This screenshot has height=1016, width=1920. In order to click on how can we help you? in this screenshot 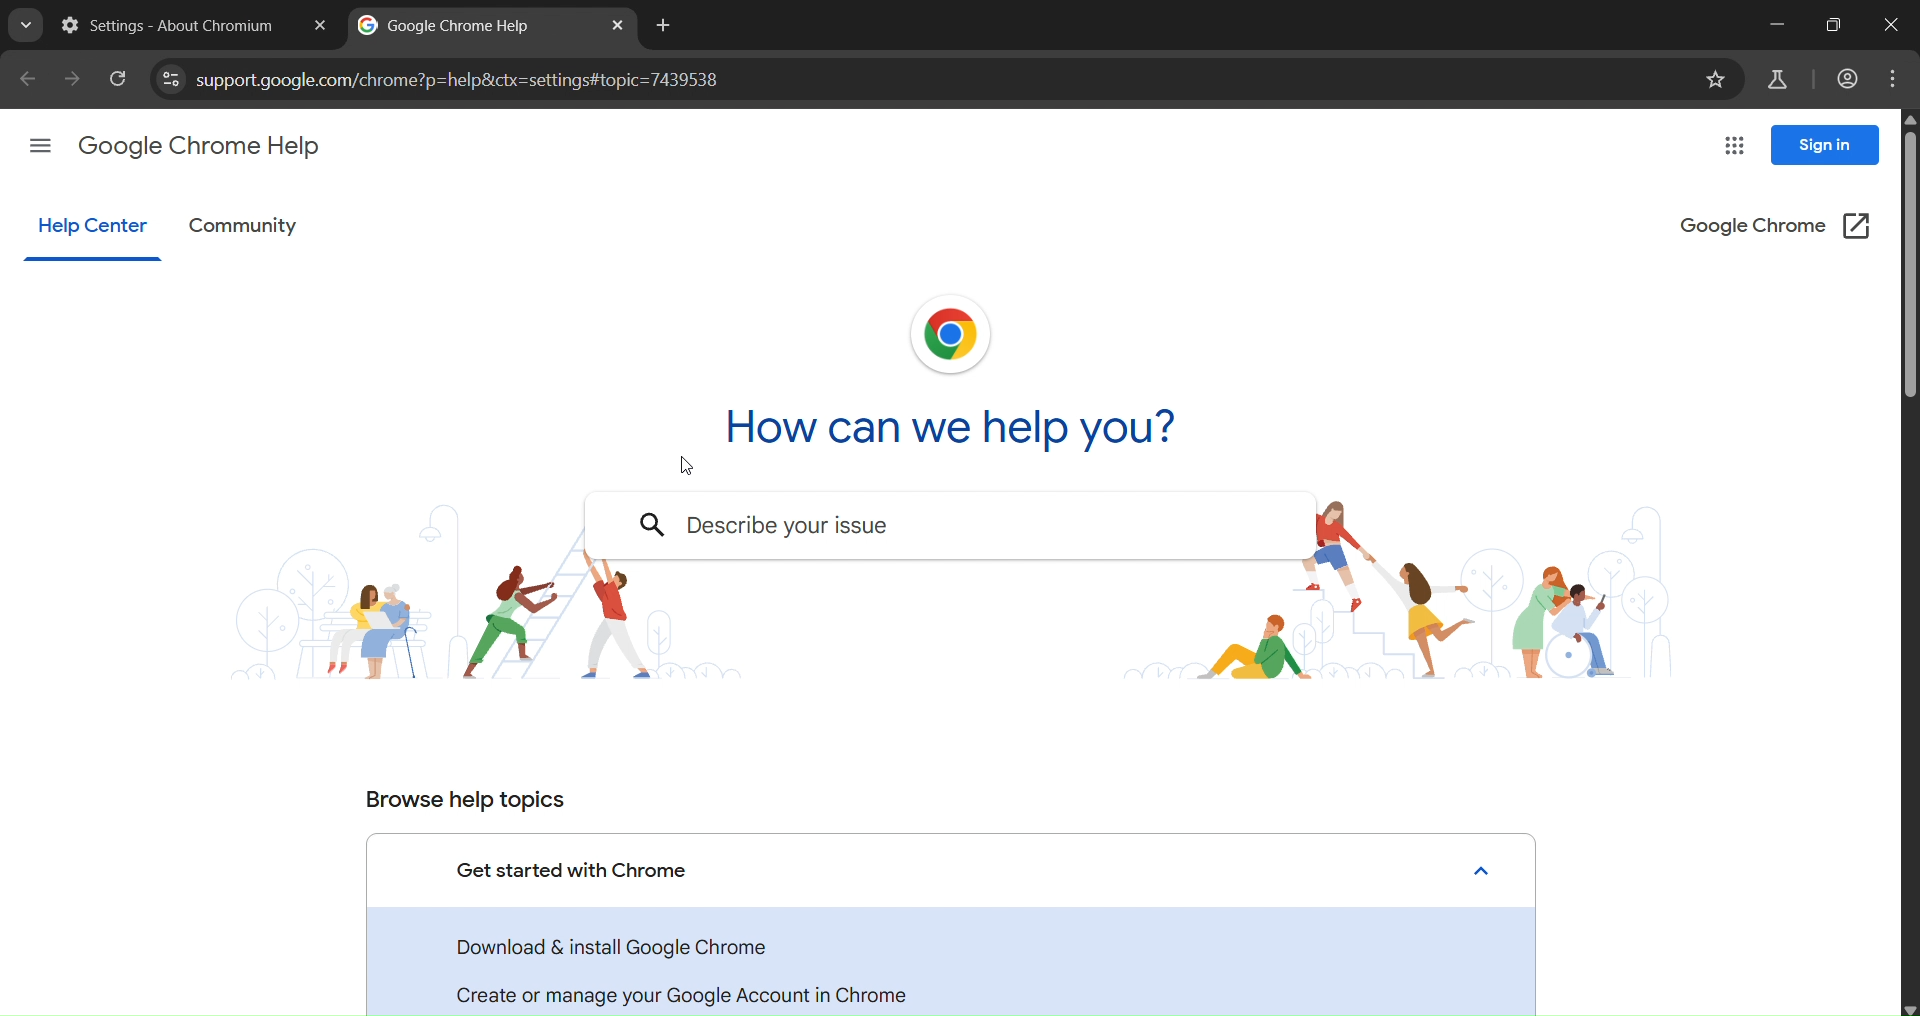, I will do `click(979, 422)`.